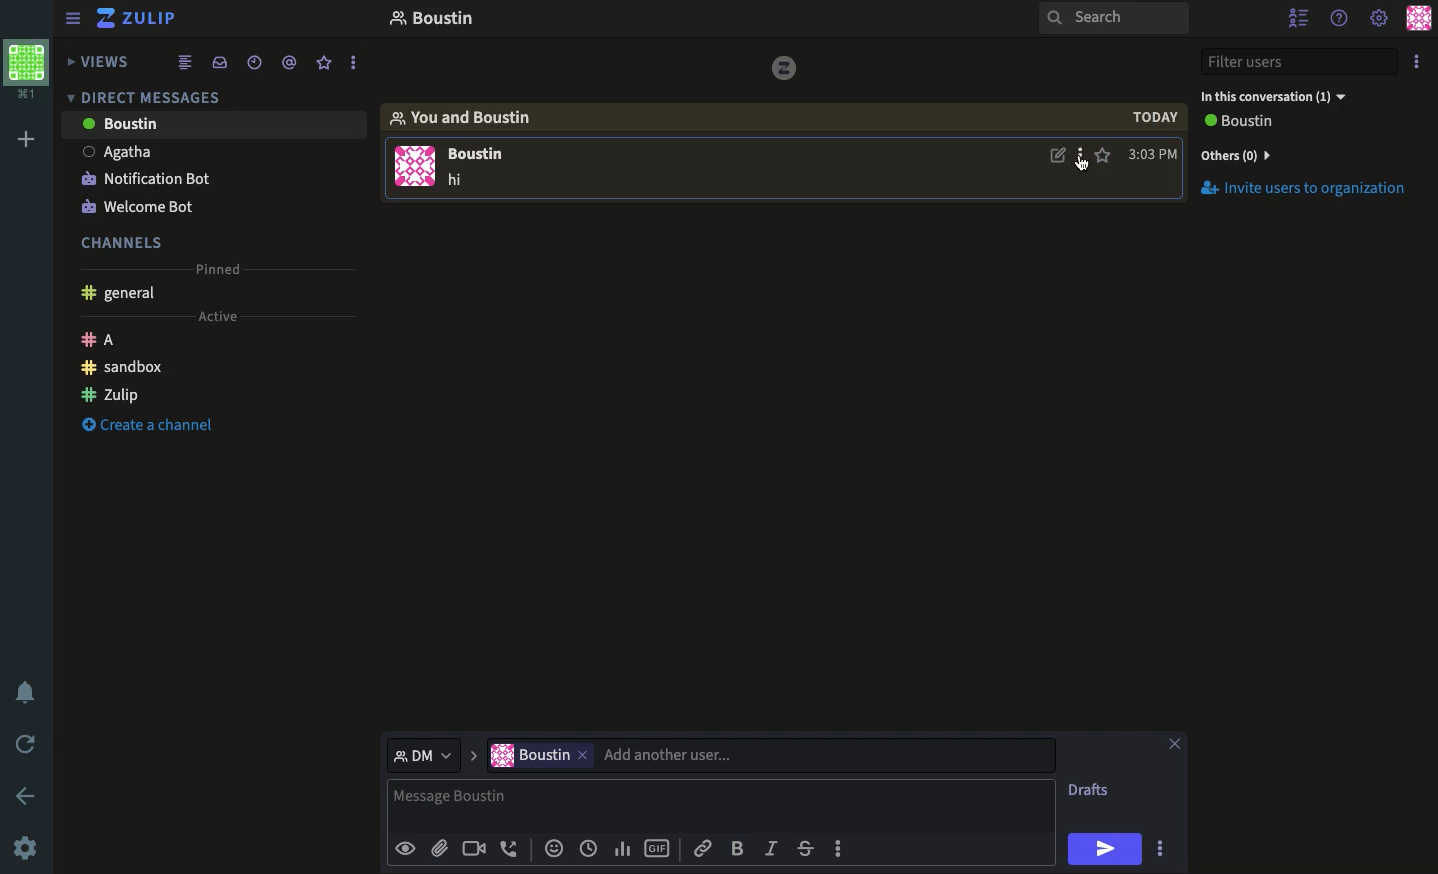 The image size is (1438, 874). Describe the element at coordinates (620, 847) in the screenshot. I see `Chart` at that location.